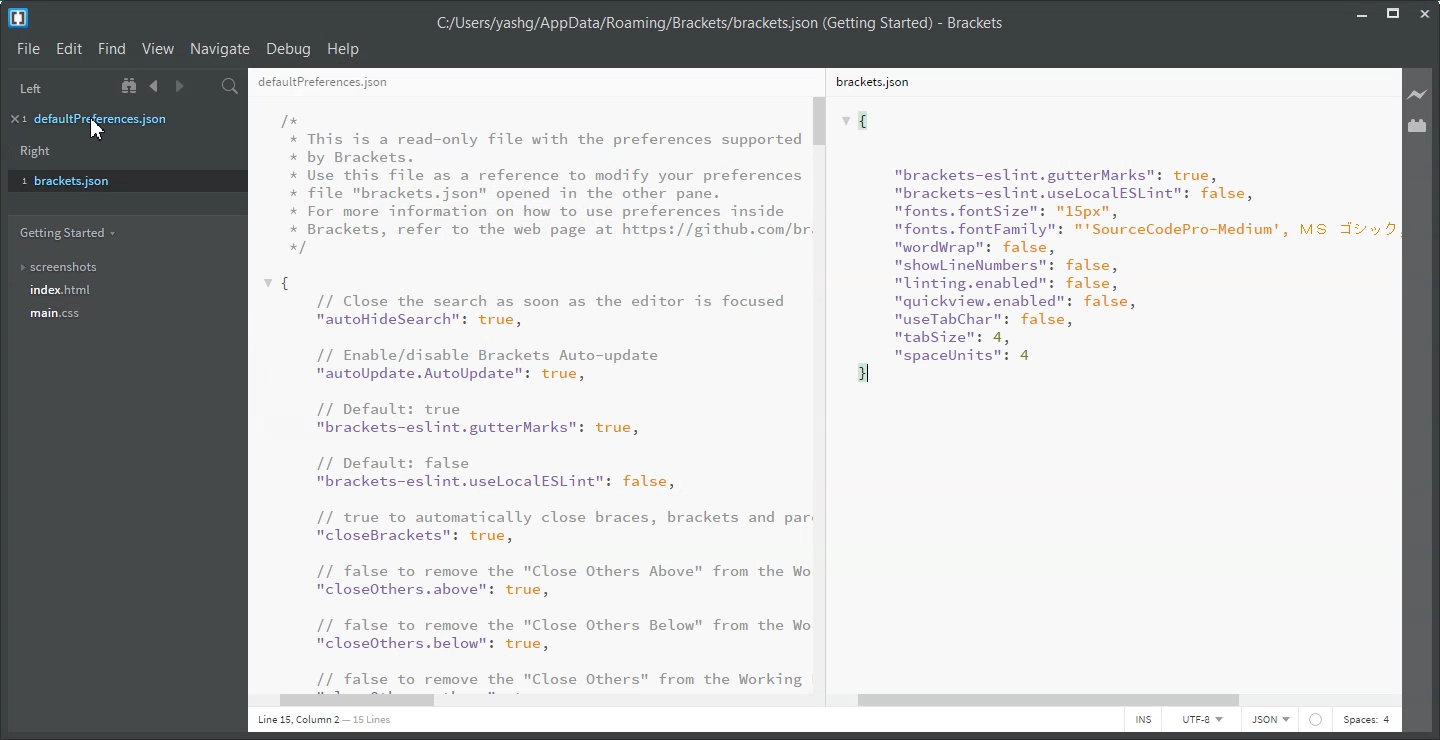 Image resolution: width=1440 pixels, height=740 pixels. Describe the element at coordinates (821, 392) in the screenshot. I see `Vertical Scroll Bar` at that location.